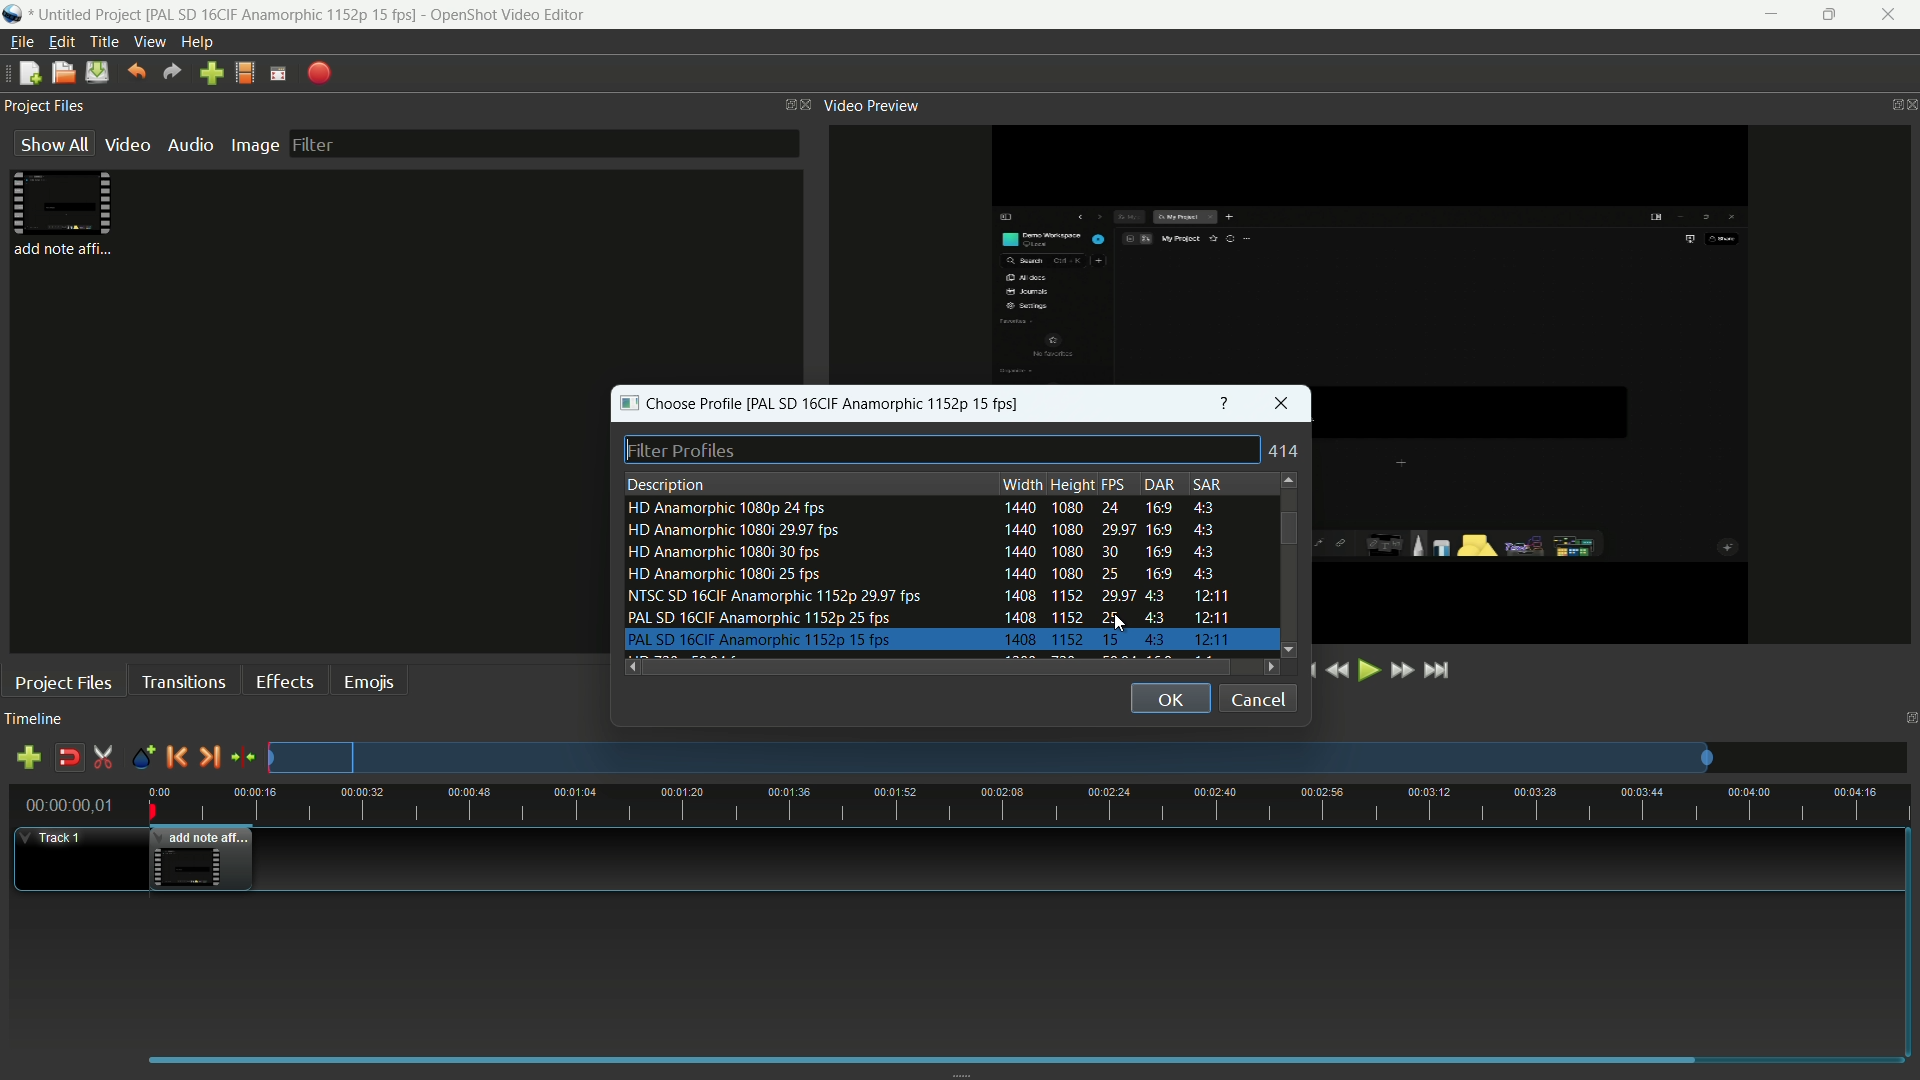 The width and height of the screenshot is (1920, 1080). I want to click on image, so click(251, 146).